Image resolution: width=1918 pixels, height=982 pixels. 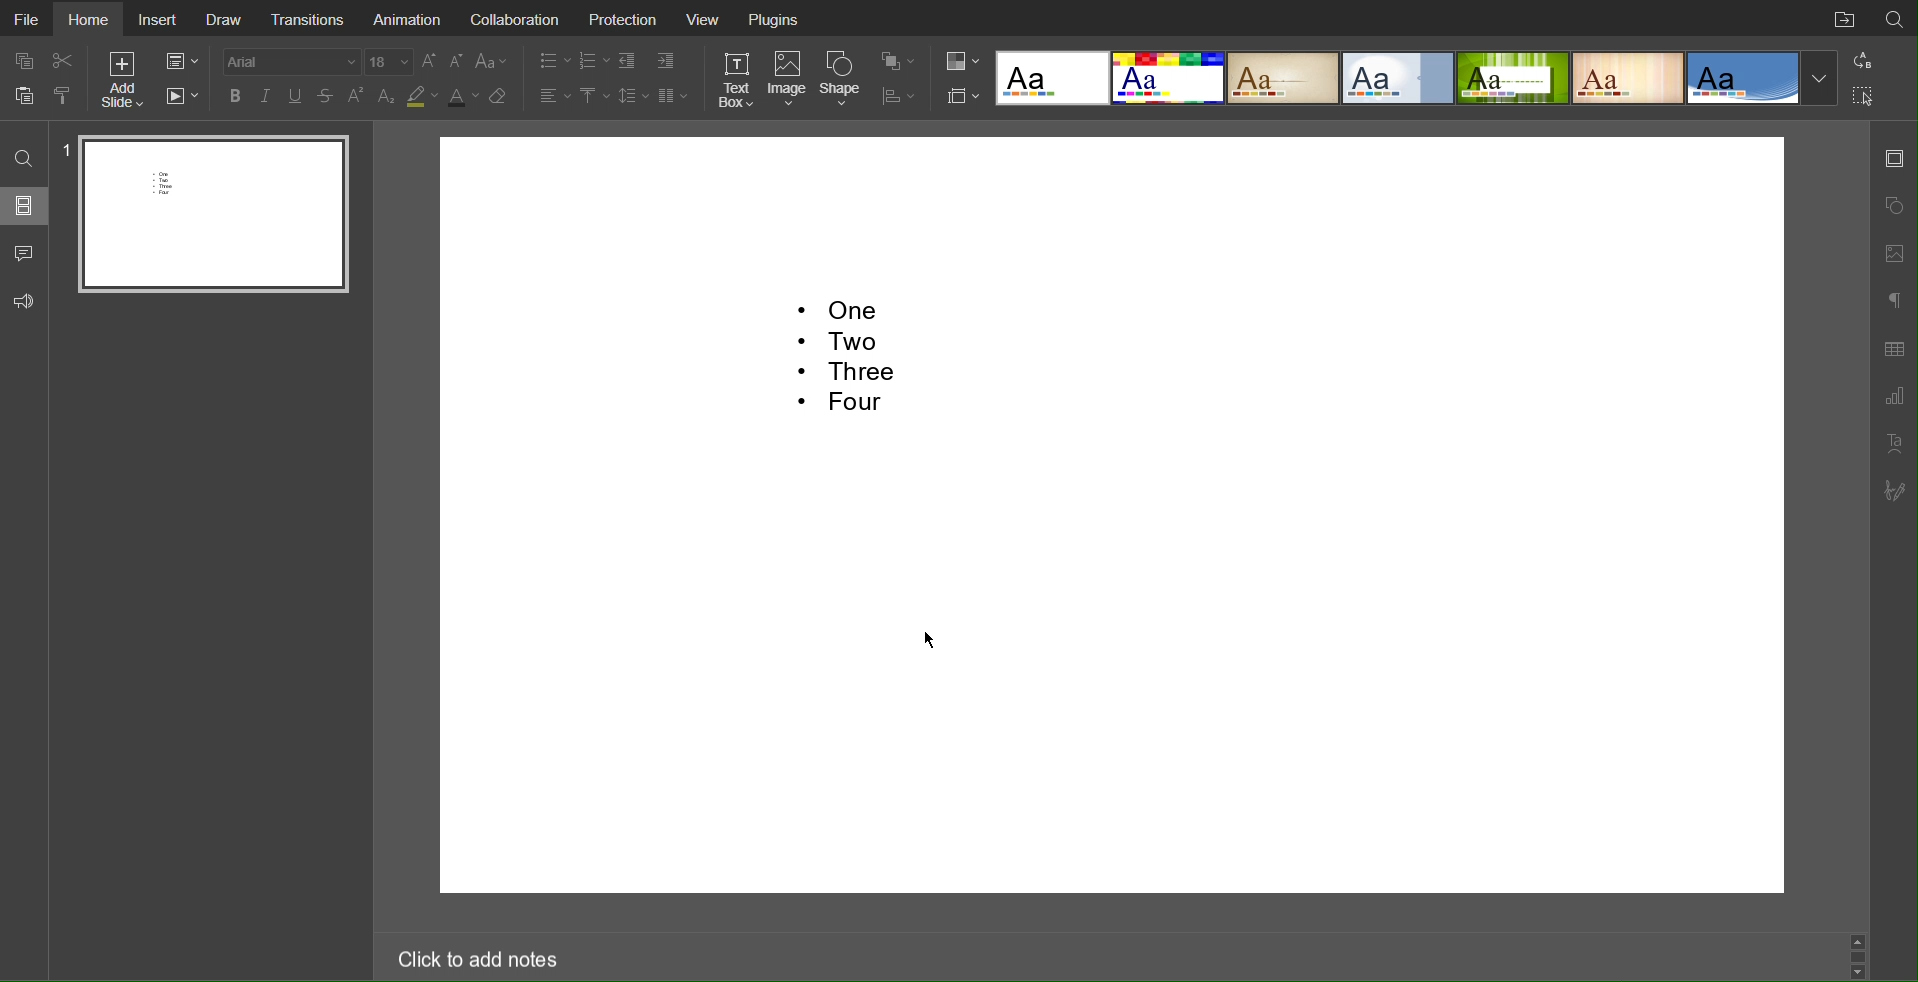 What do you see at coordinates (1892, 205) in the screenshot?
I see `Shape Settings` at bounding box center [1892, 205].